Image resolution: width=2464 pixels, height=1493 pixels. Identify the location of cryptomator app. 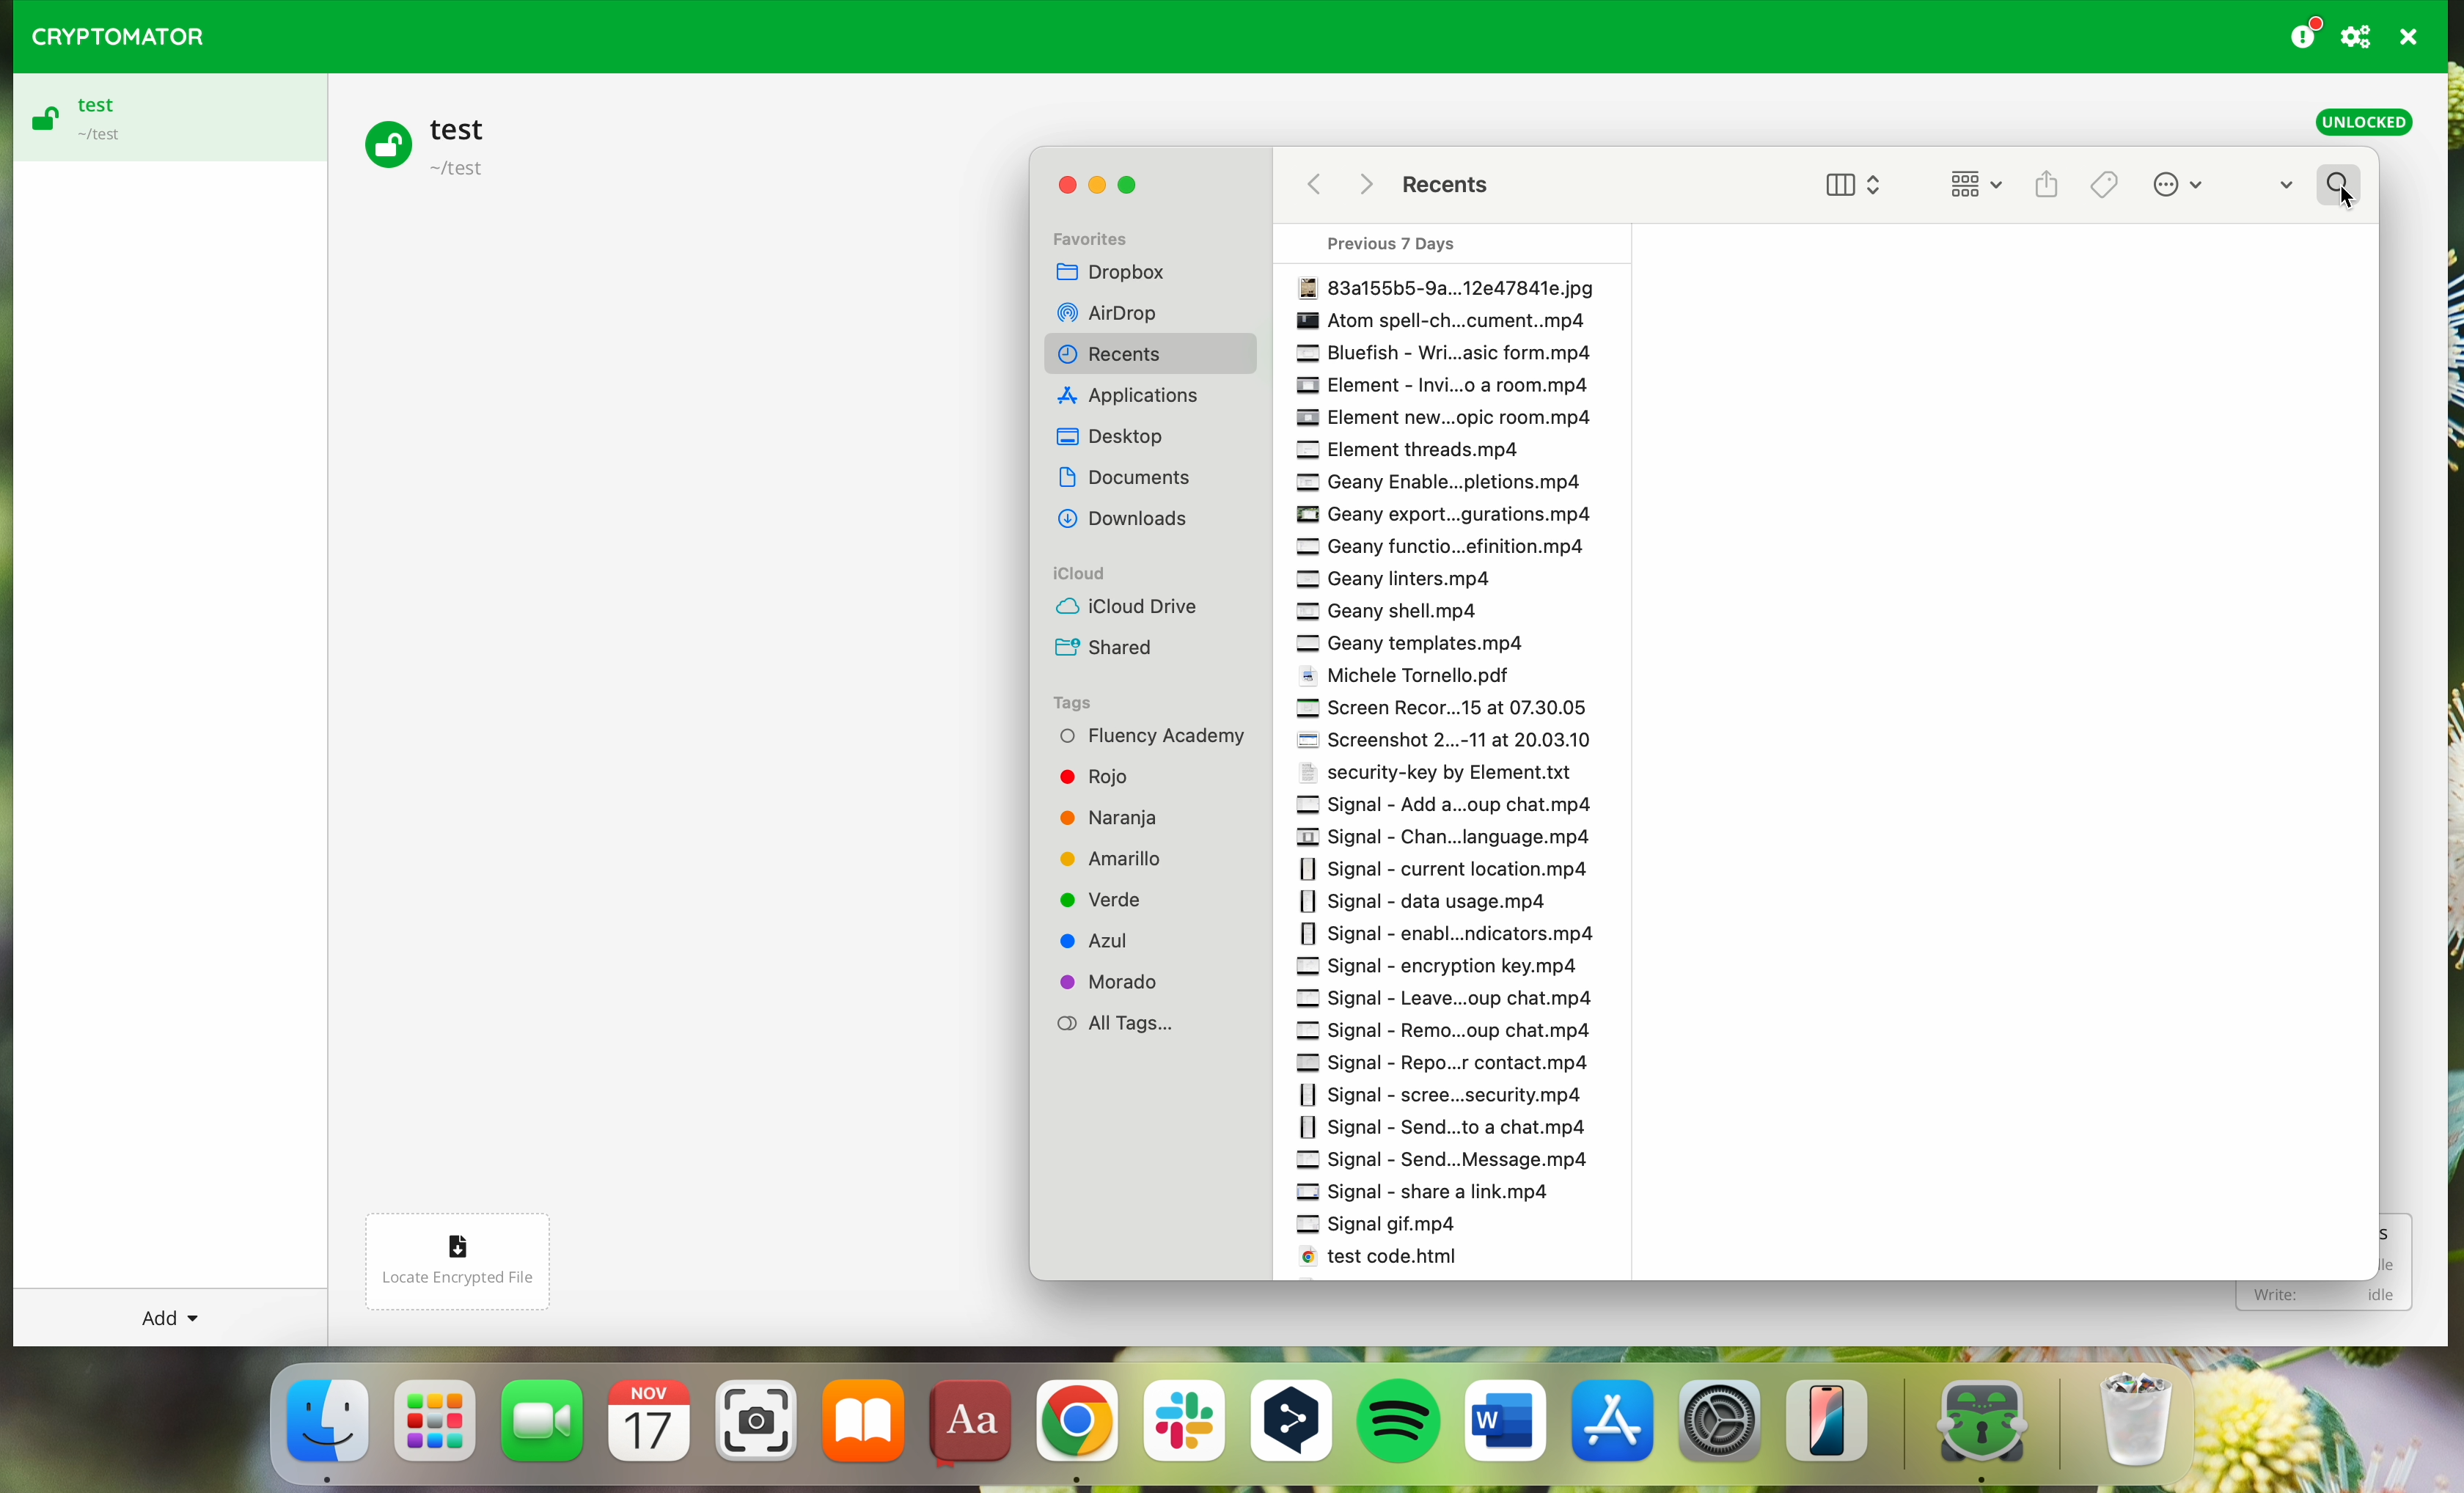
(1968, 1427).